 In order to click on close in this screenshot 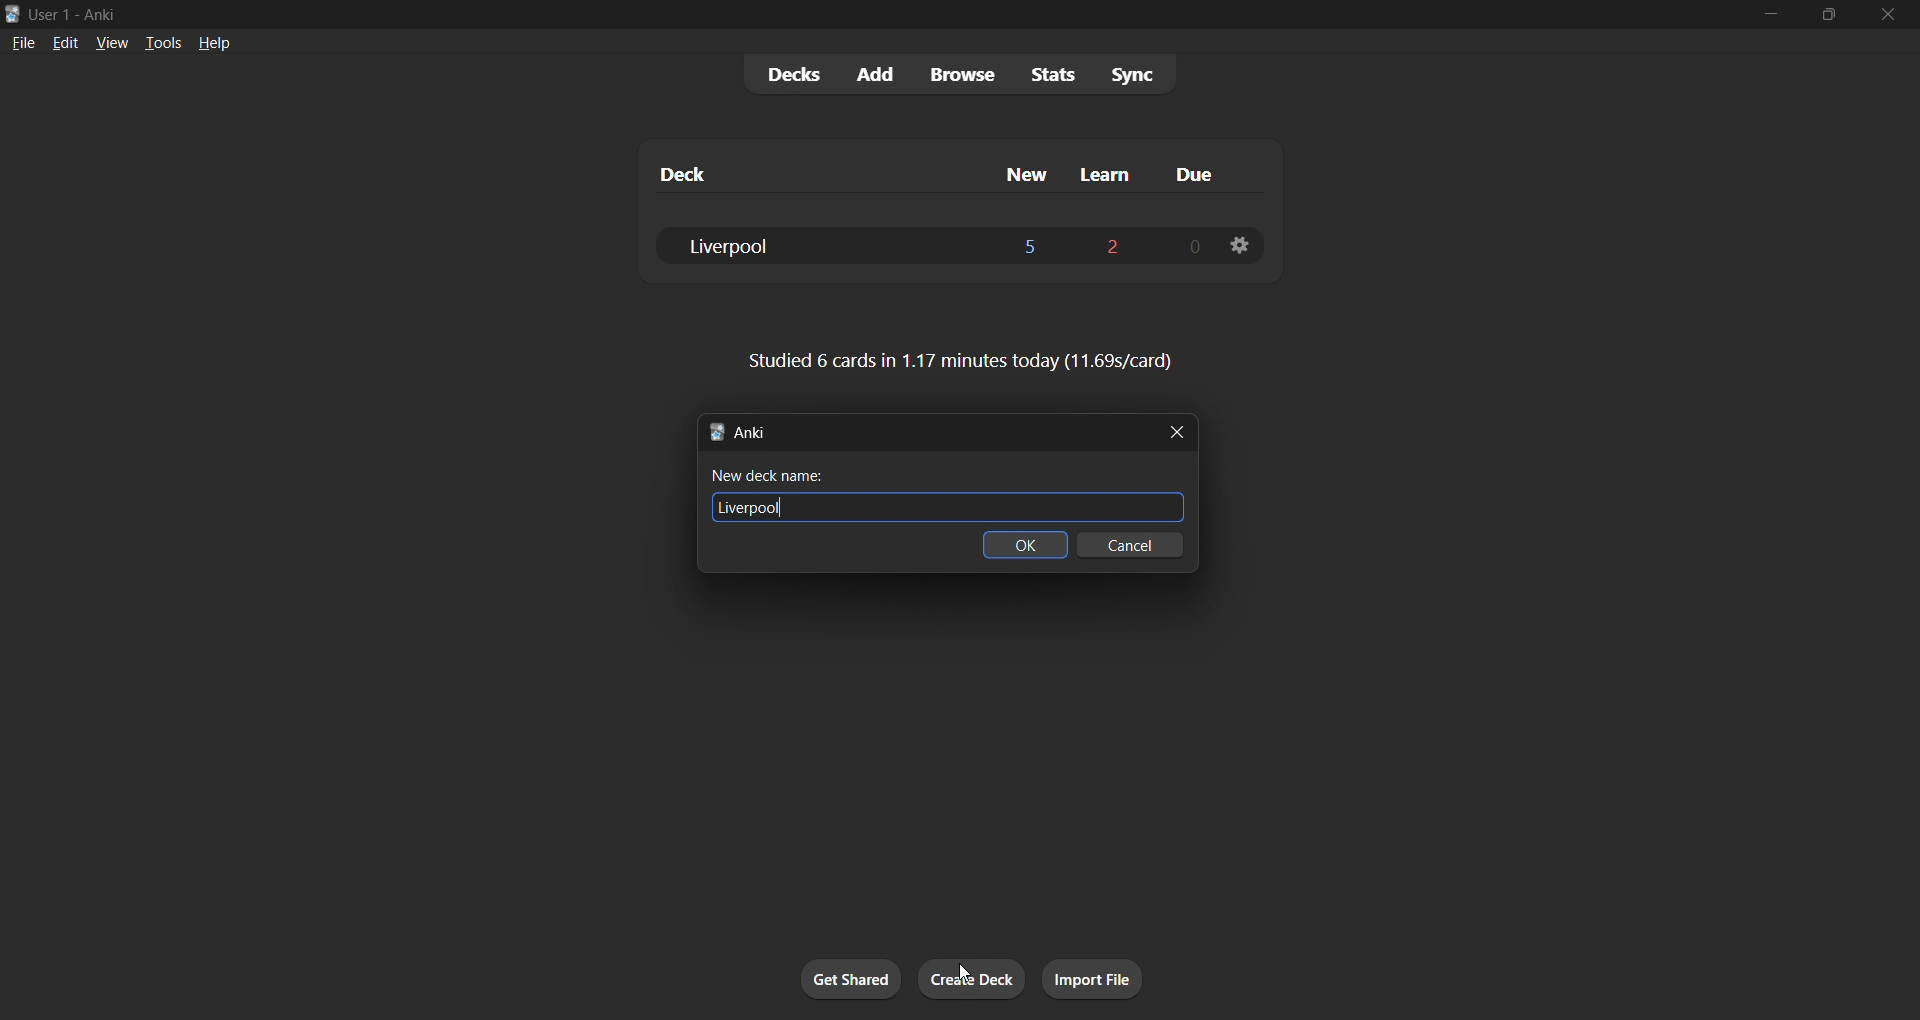, I will do `click(1180, 432)`.